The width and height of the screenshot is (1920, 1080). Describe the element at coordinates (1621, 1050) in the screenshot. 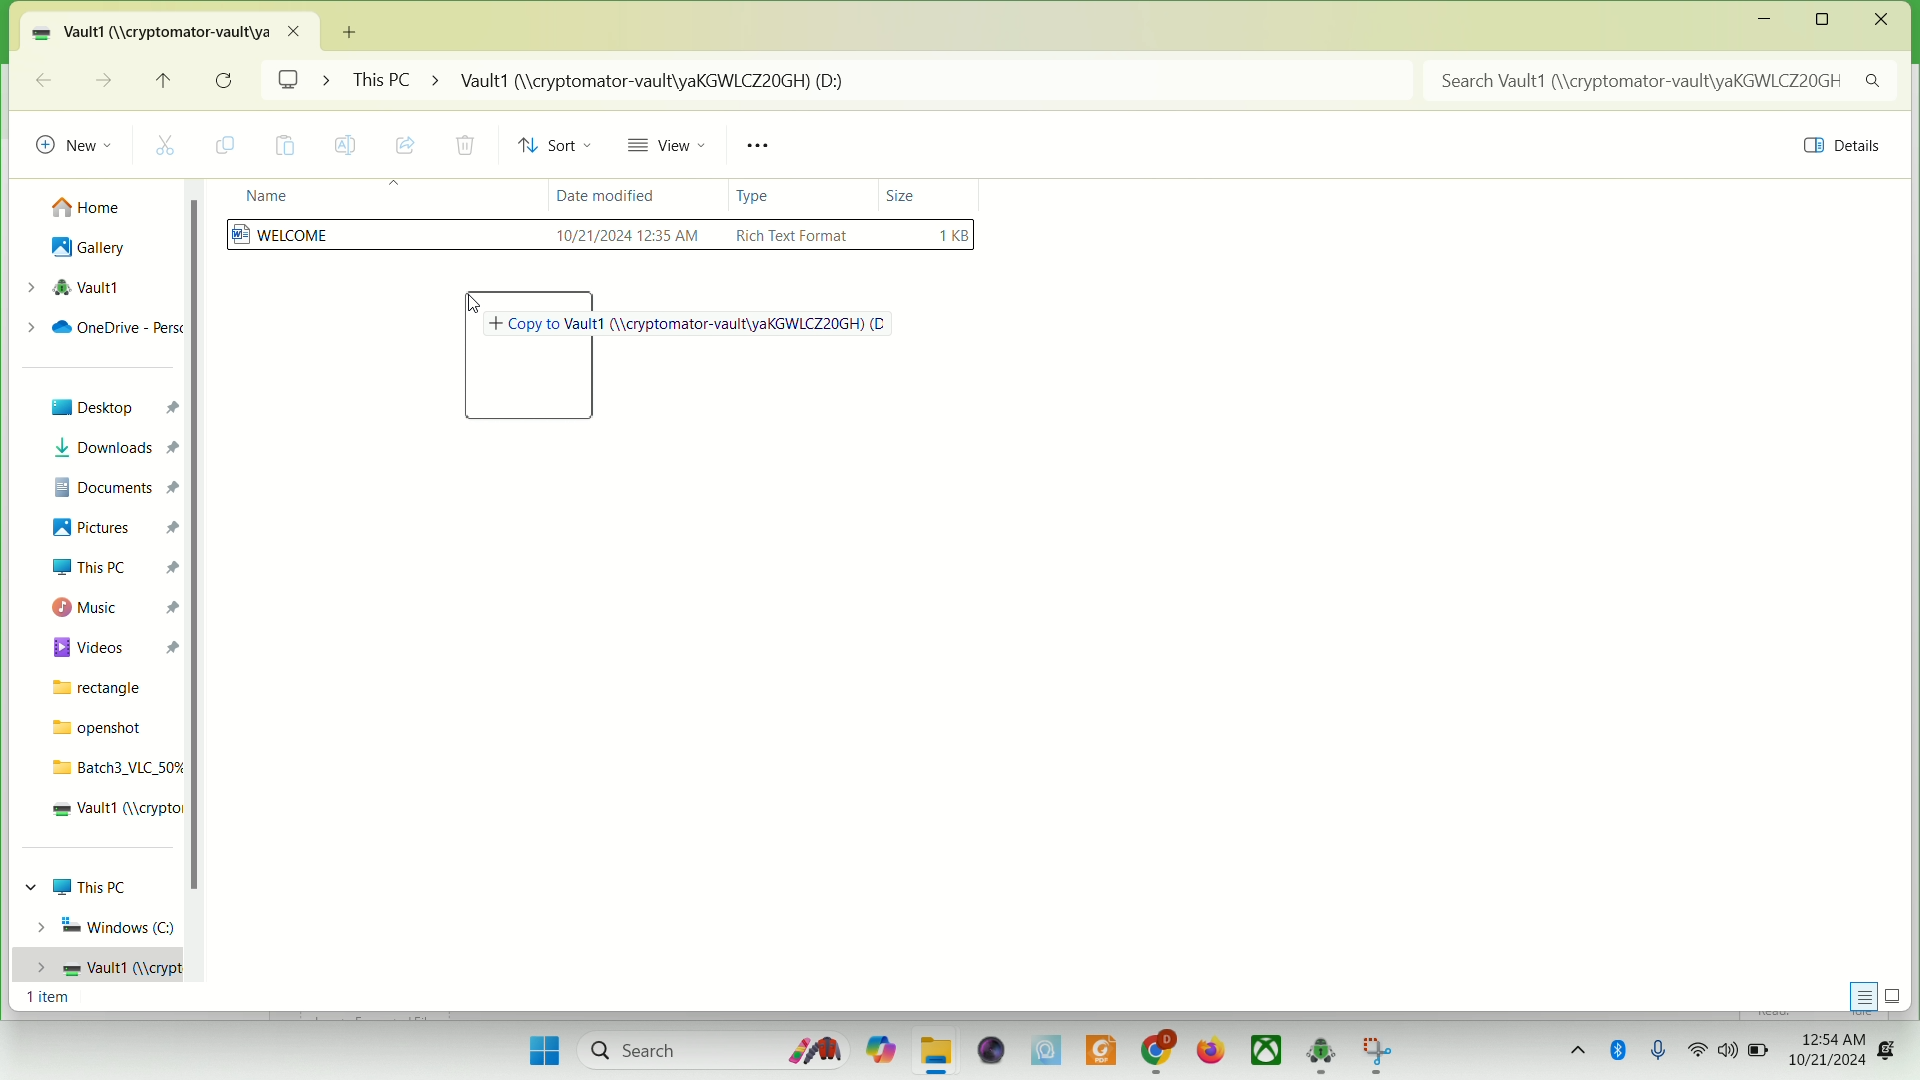

I see `Bluetooth` at that location.